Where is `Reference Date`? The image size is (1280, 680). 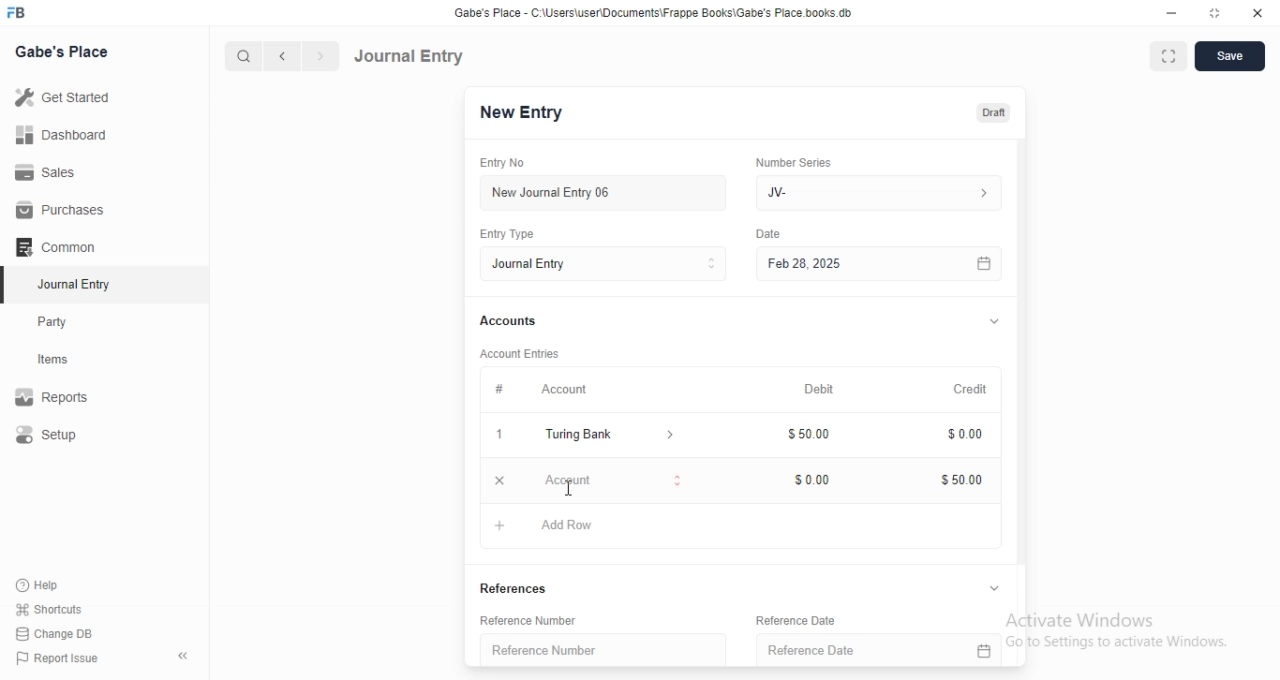 Reference Date is located at coordinates (807, 620).